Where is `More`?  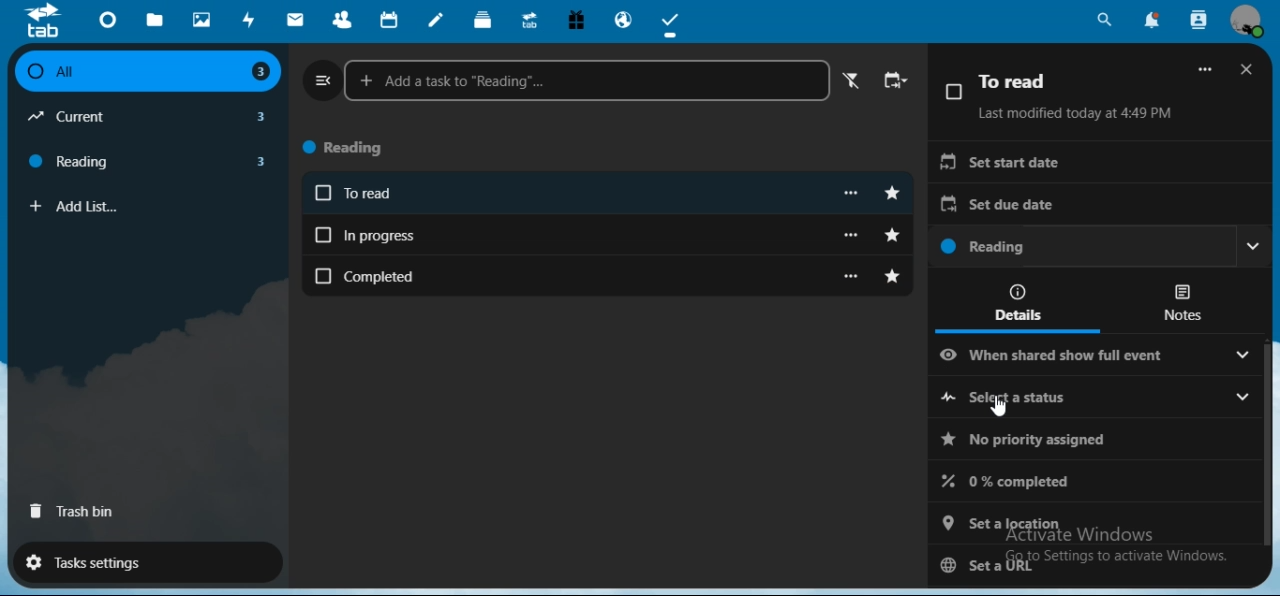 More is located at coordinates (1207, 69).